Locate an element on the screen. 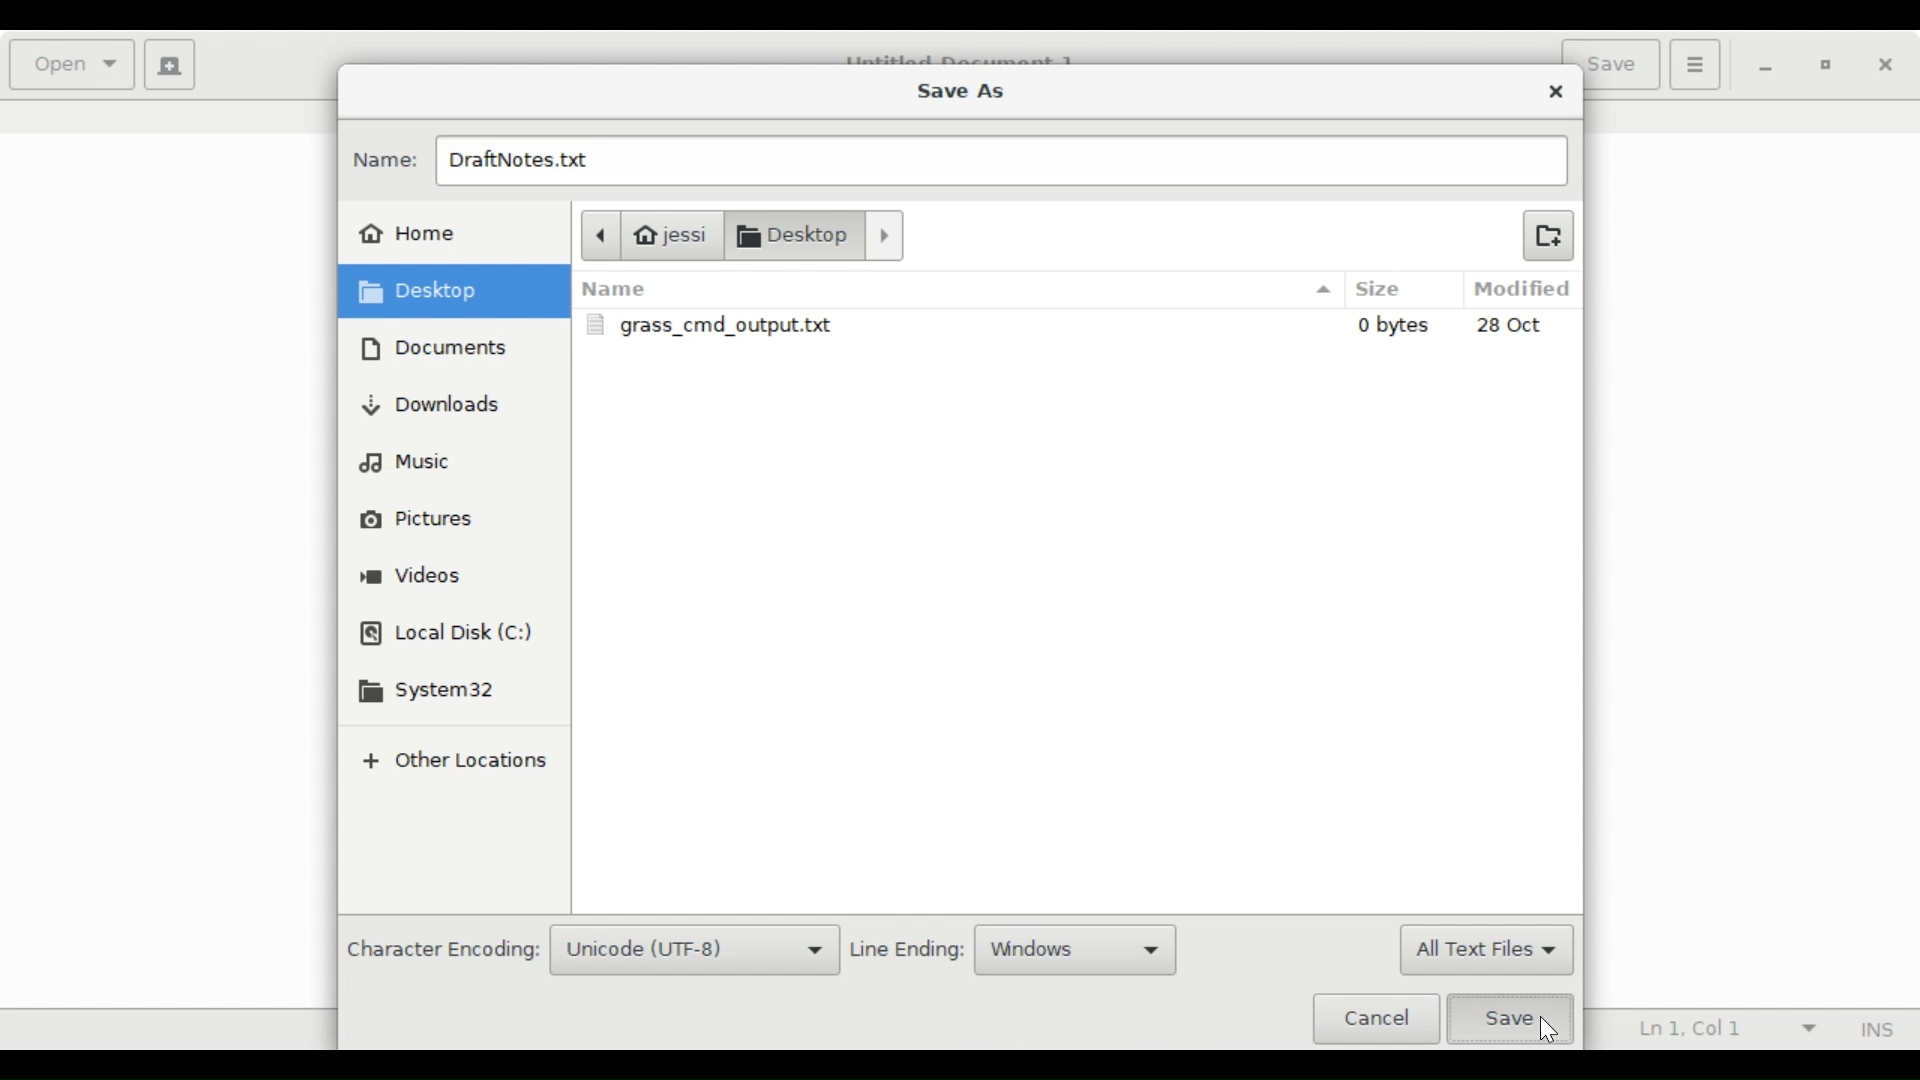  Character Encoding is located at coordinates (441, 951).